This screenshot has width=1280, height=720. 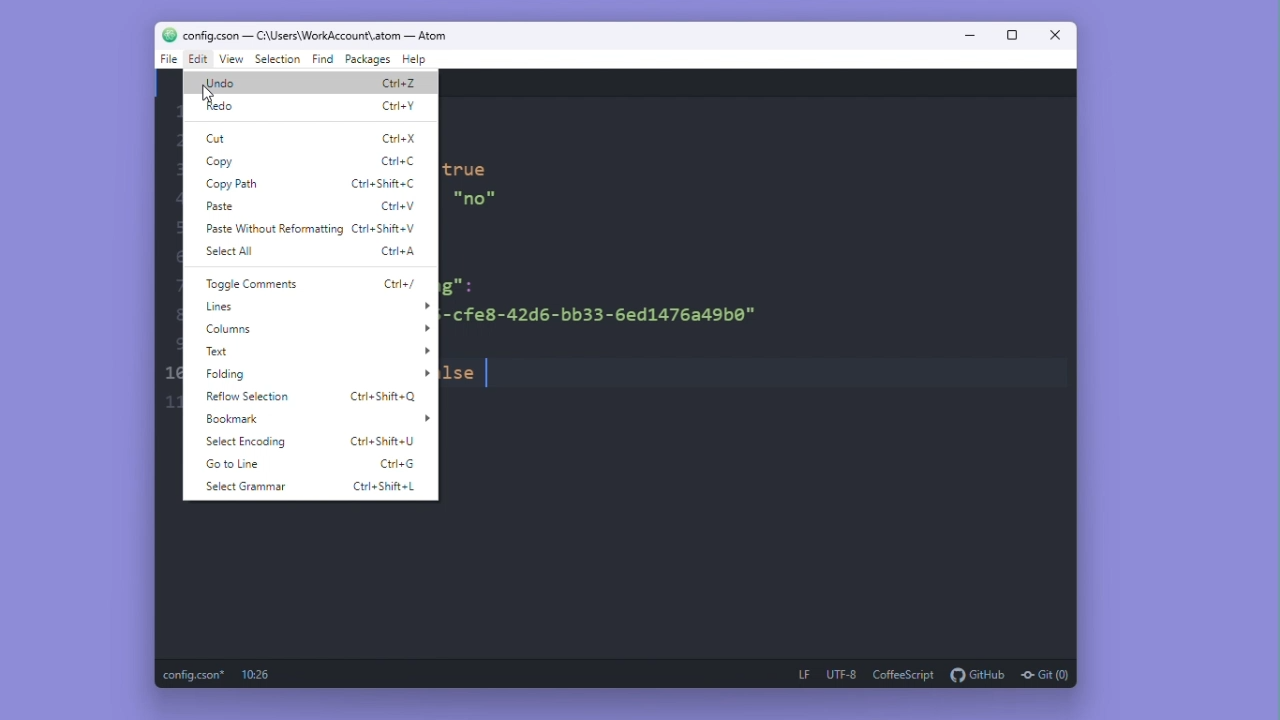 What do you see at coordinates (385, 489) in the screenshot?
I see `ctrl+shift+l` at bounding box center [385, 489].